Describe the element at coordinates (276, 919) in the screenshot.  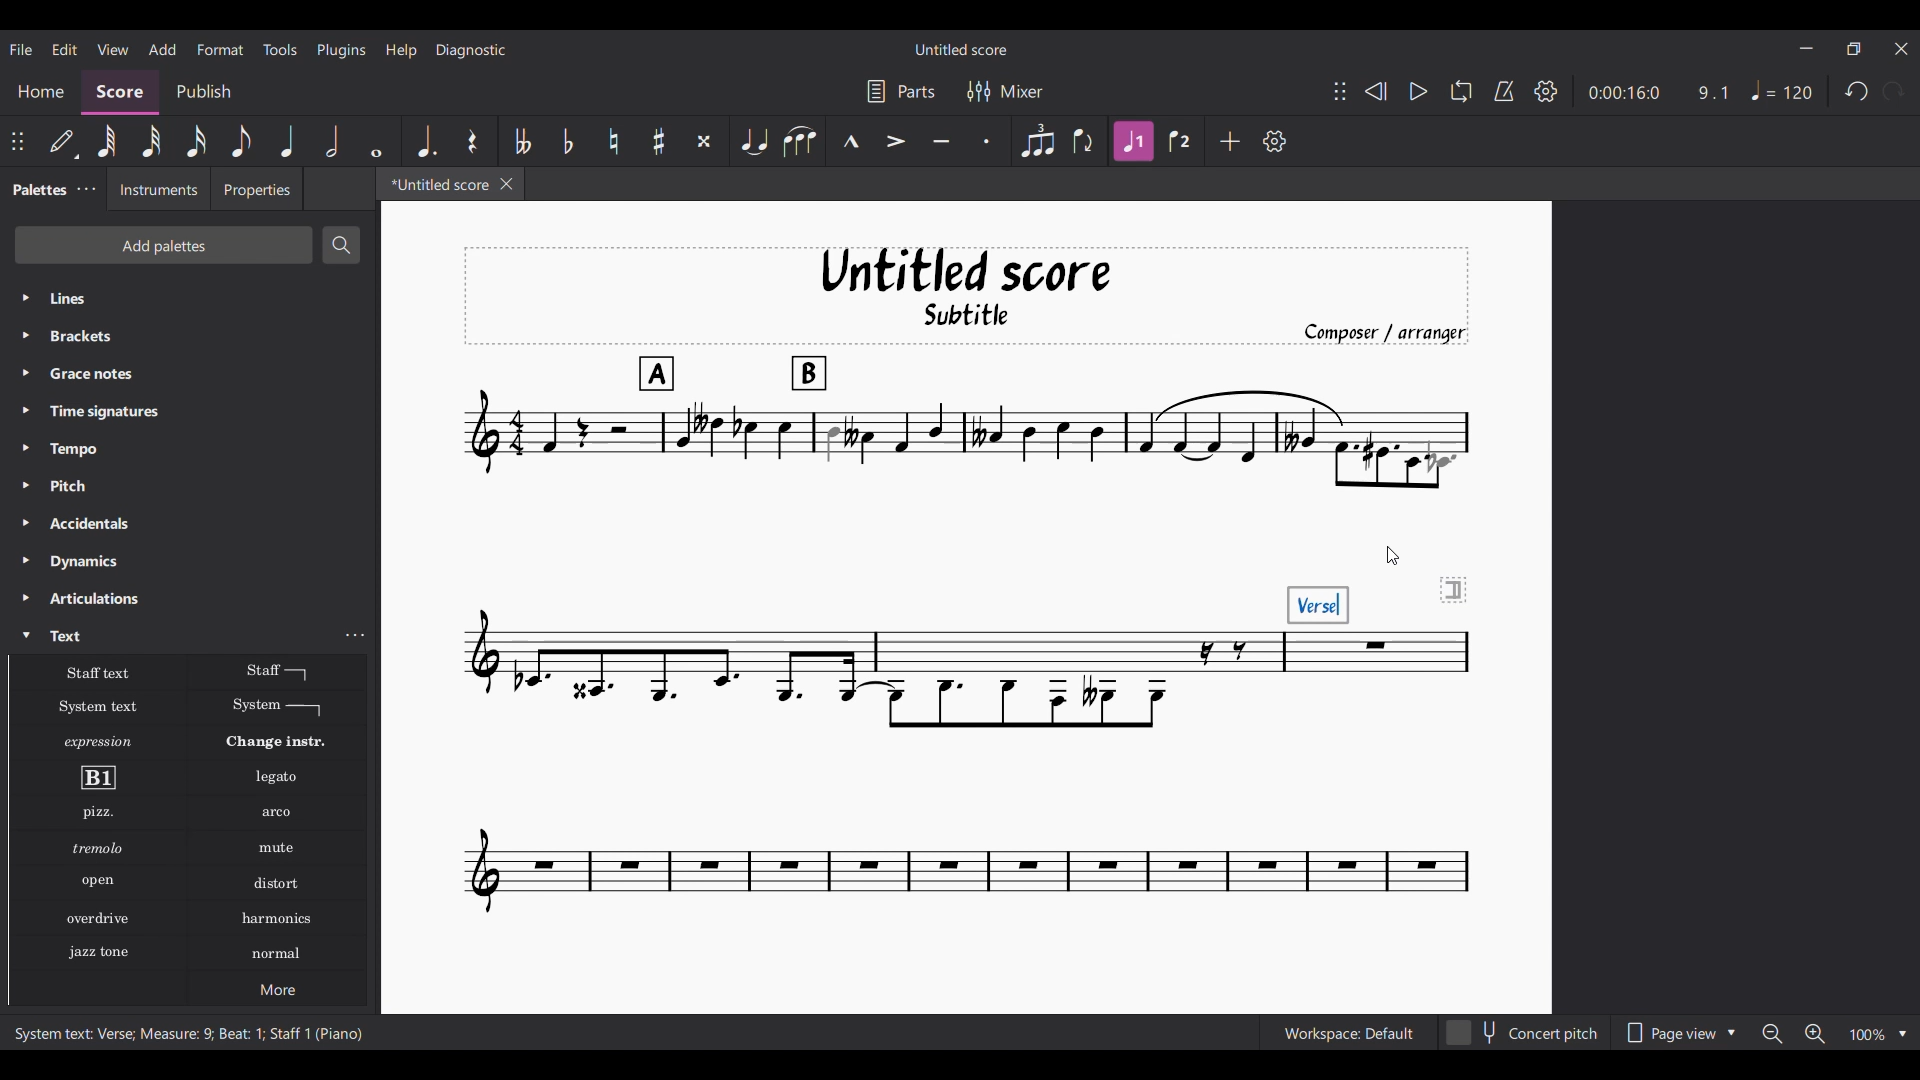
I see `Harmonics` at that location.